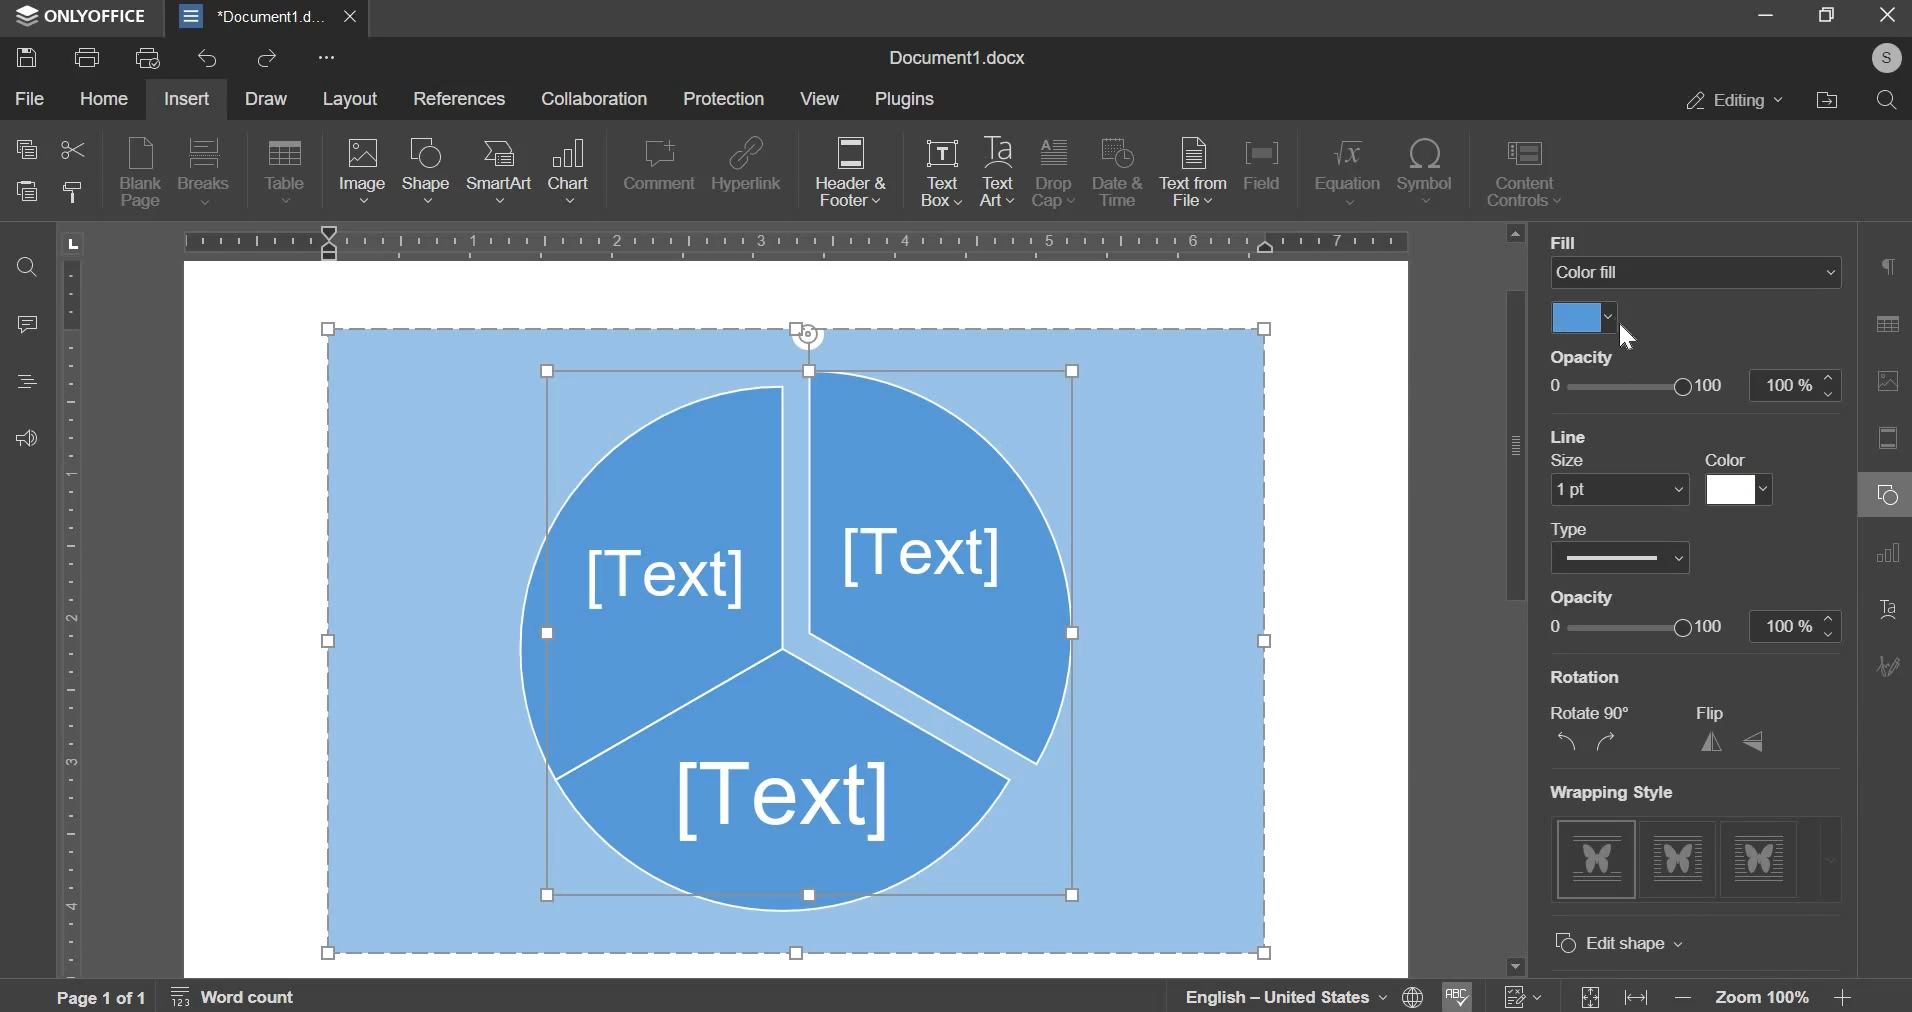  I want to click on image, so click(362, 172).